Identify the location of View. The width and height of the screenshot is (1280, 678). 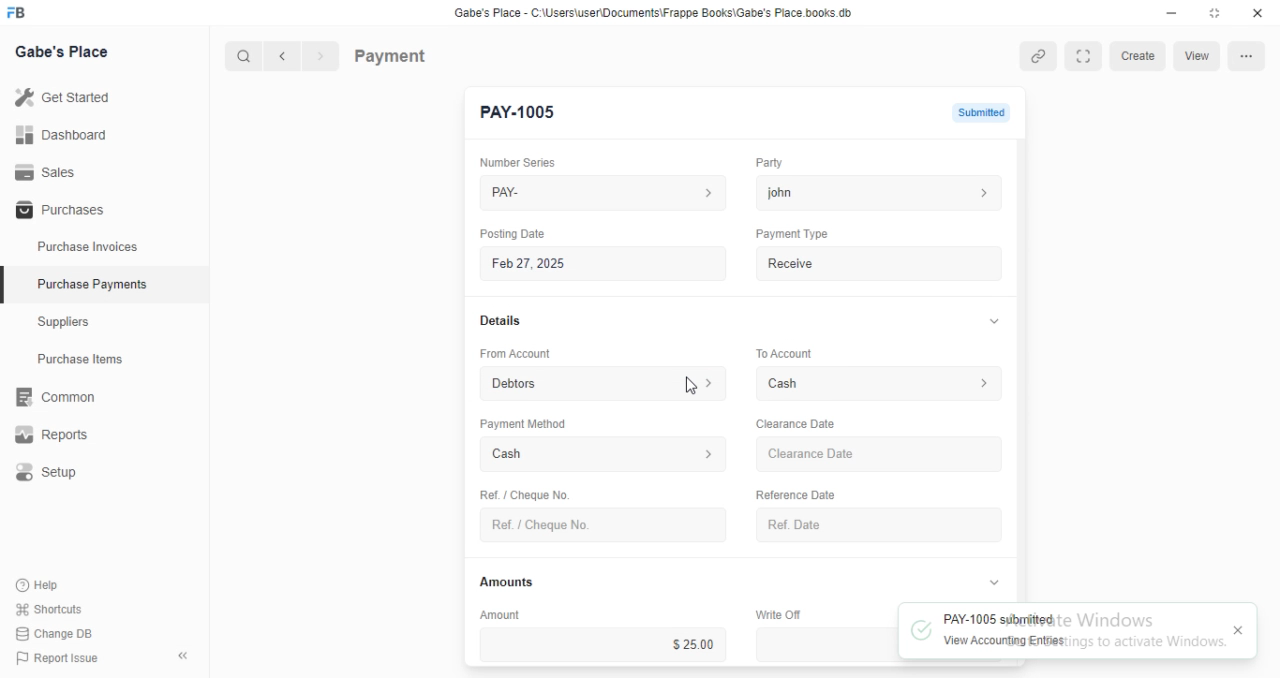
(1199, 56).